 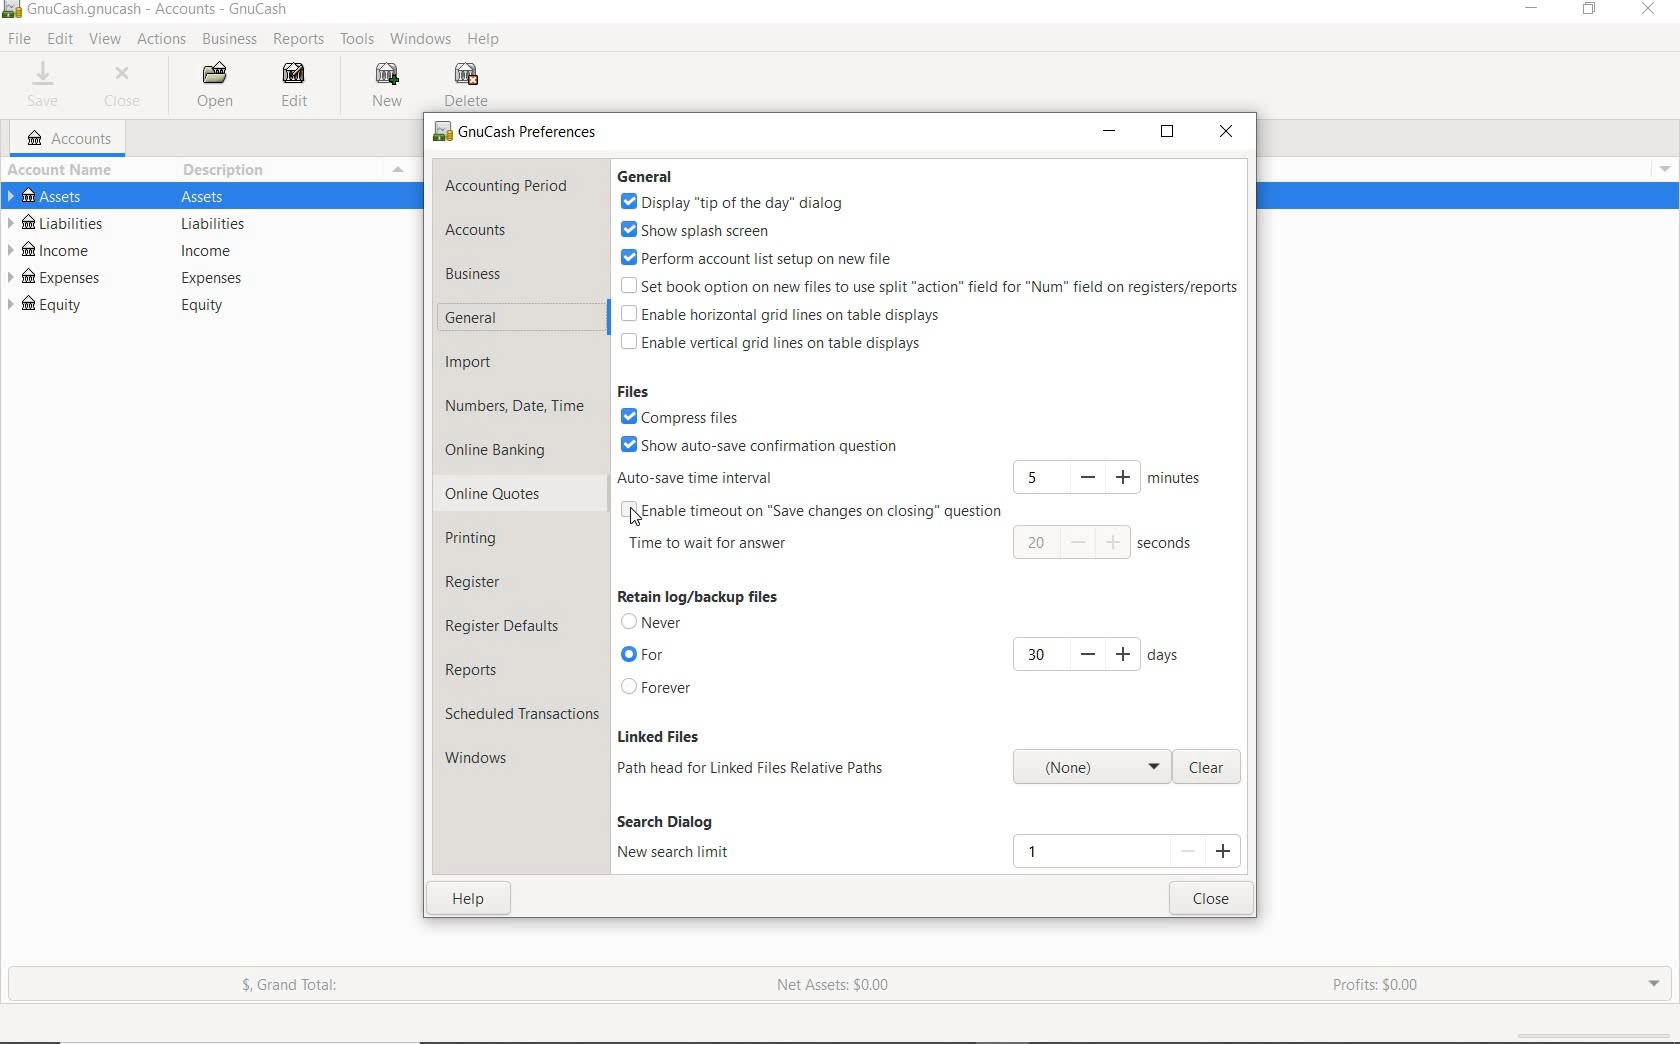 What do you see at coordinates (760, 258) in the screenshot?
I see `perform account list setup on new file` at bounding box center [760, 258].